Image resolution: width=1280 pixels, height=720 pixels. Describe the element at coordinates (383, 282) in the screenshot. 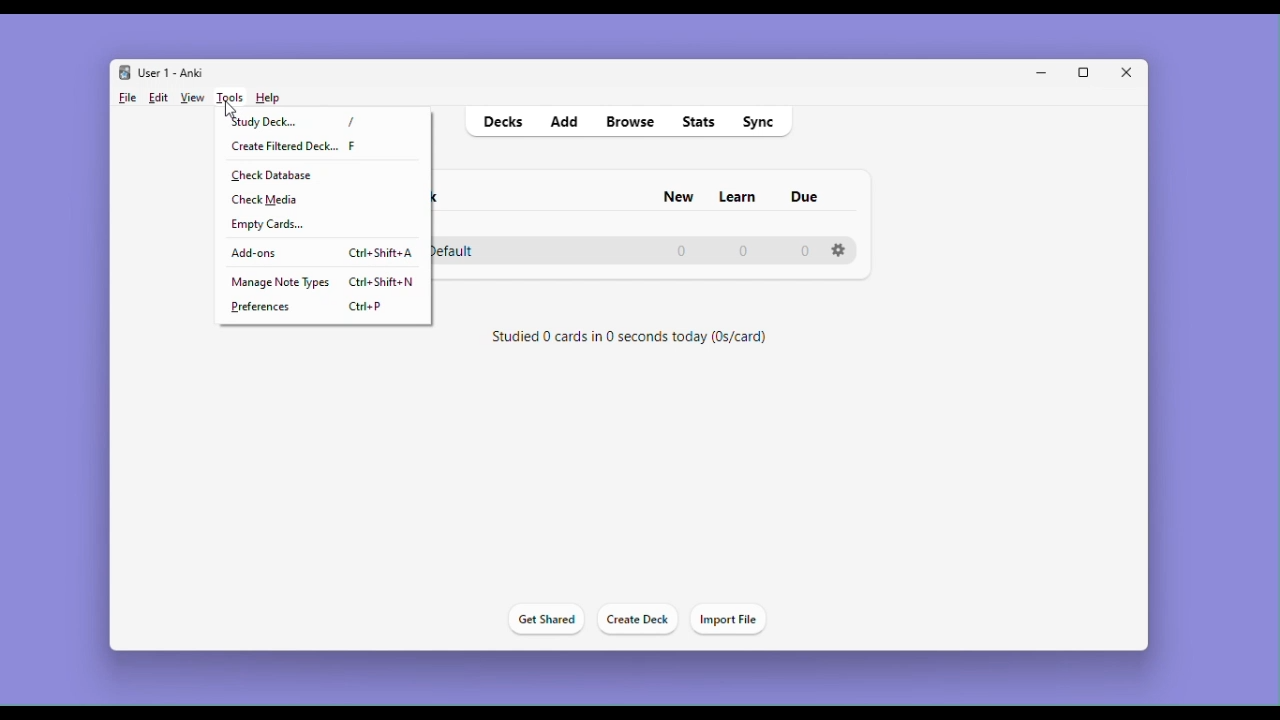

I see `Ctrl + shift + n` at that location.